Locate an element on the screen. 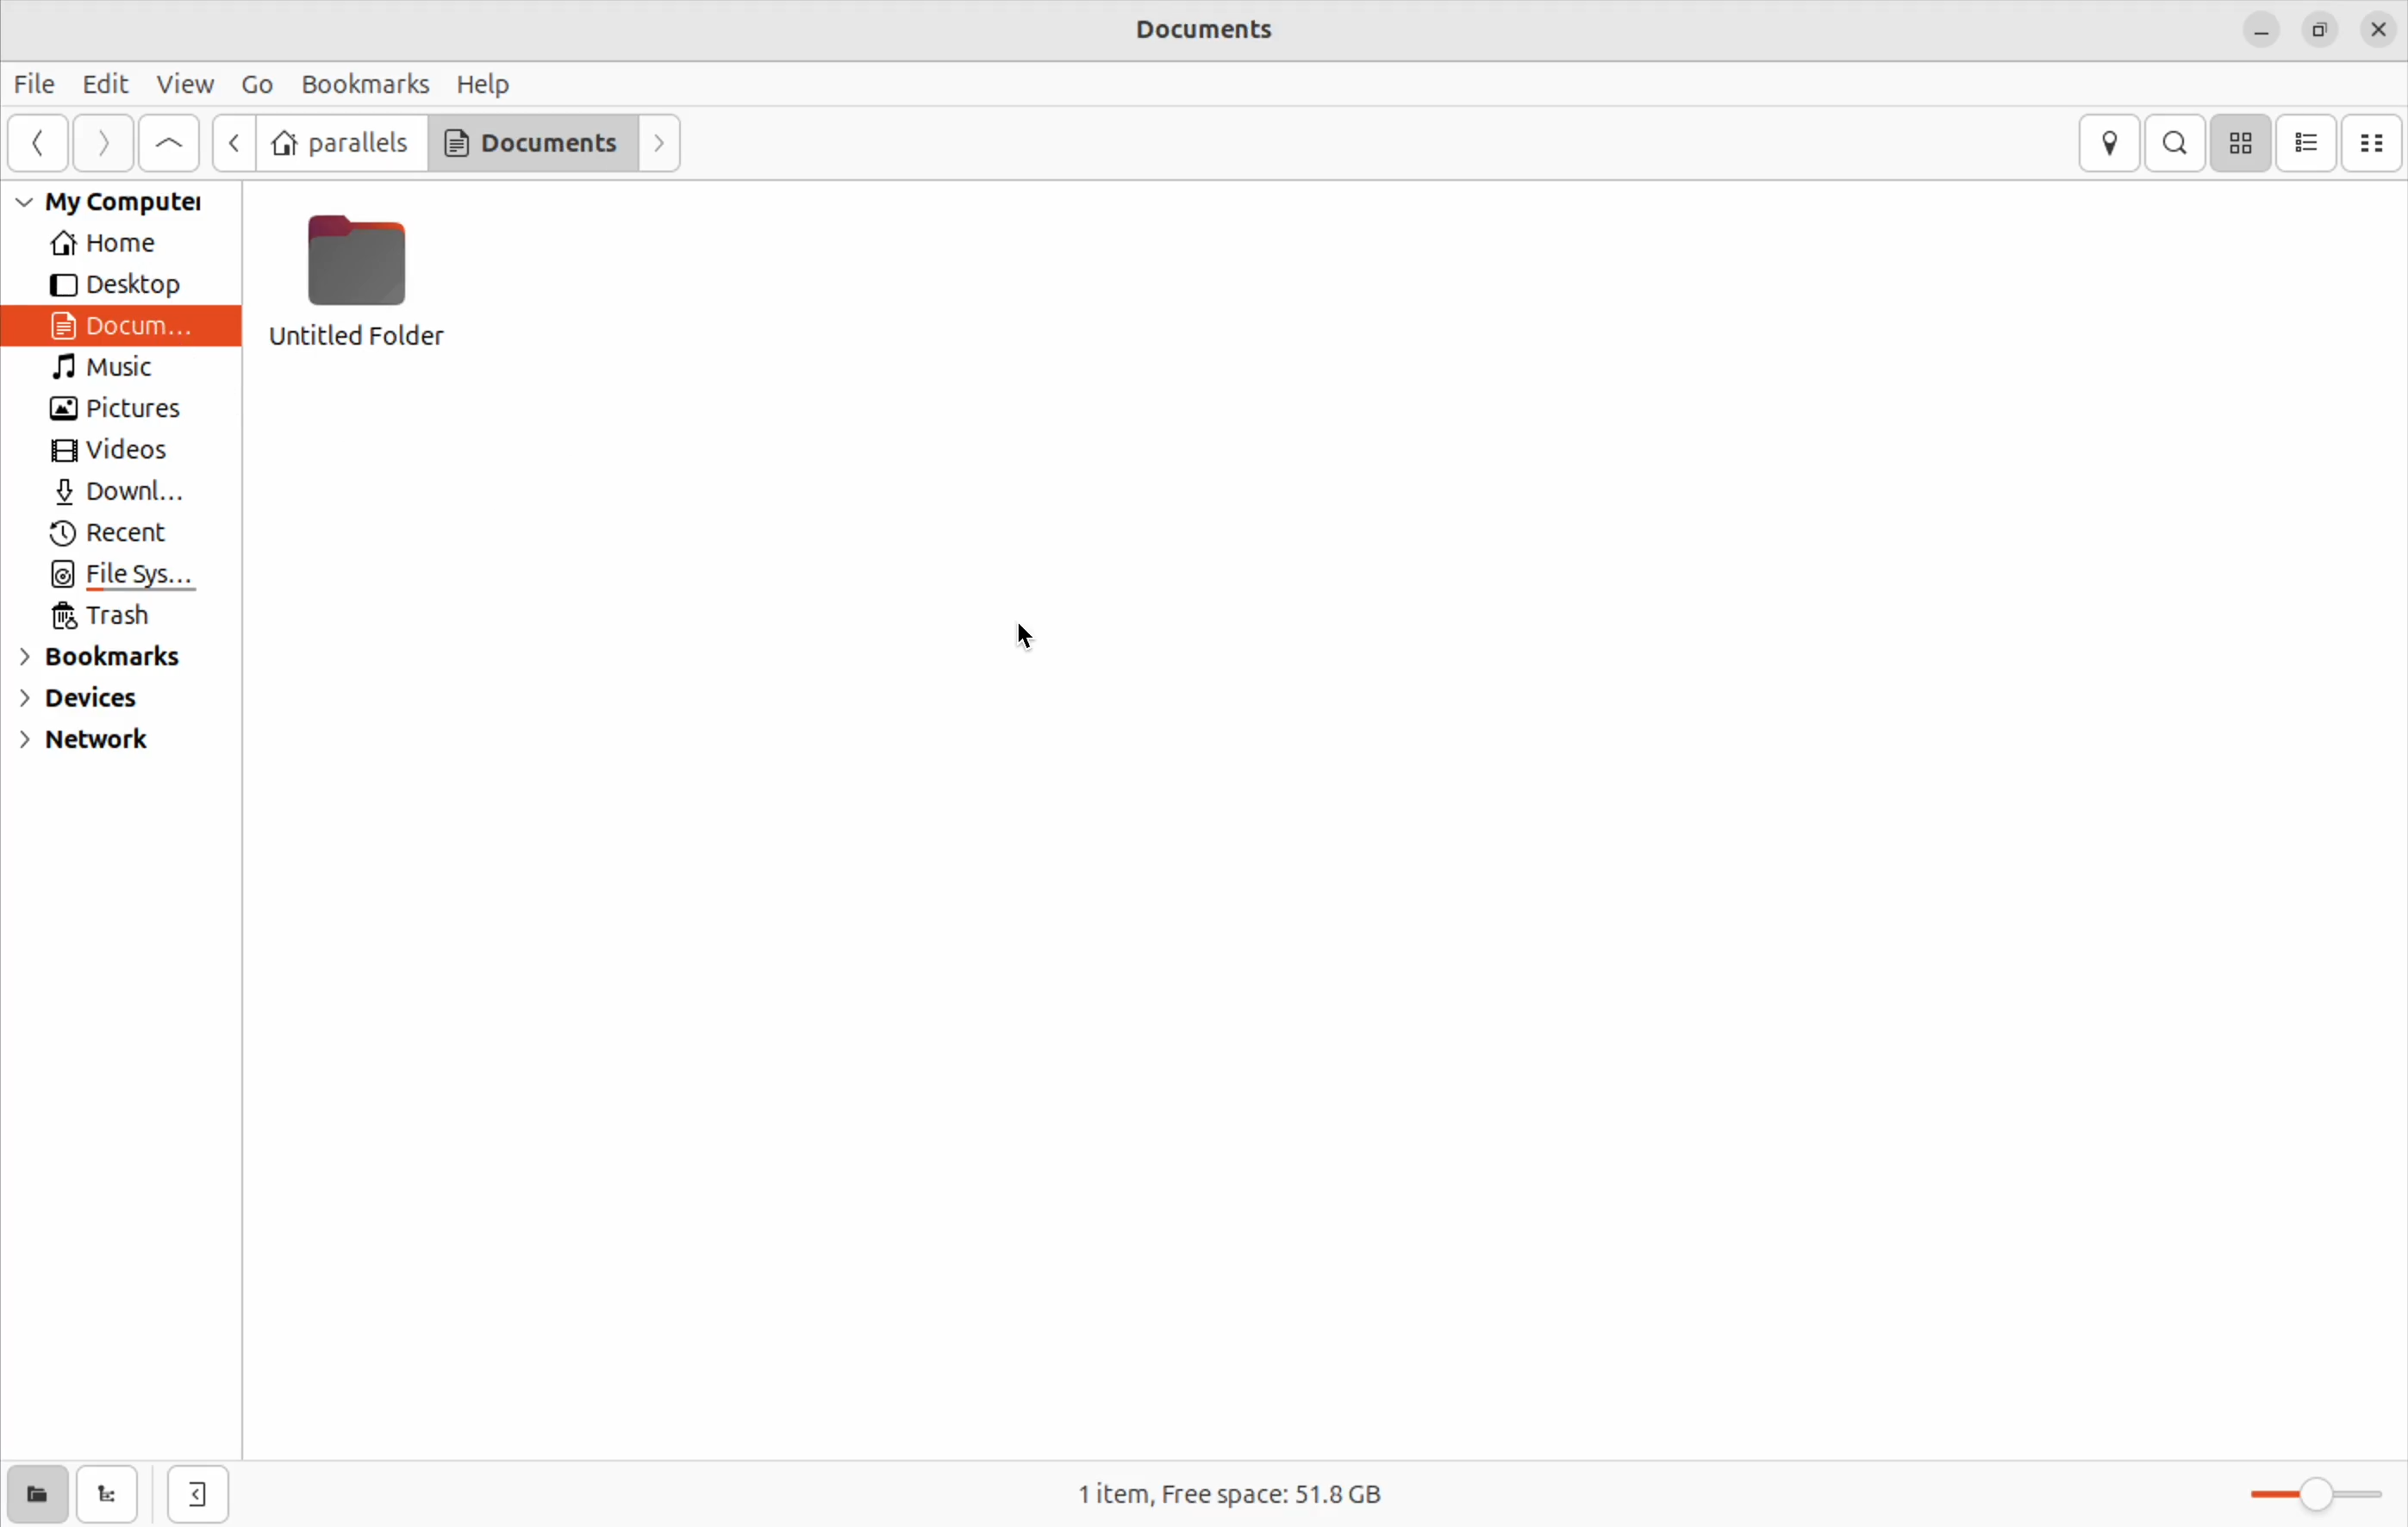  My computer is located at coordinates (121, 202).